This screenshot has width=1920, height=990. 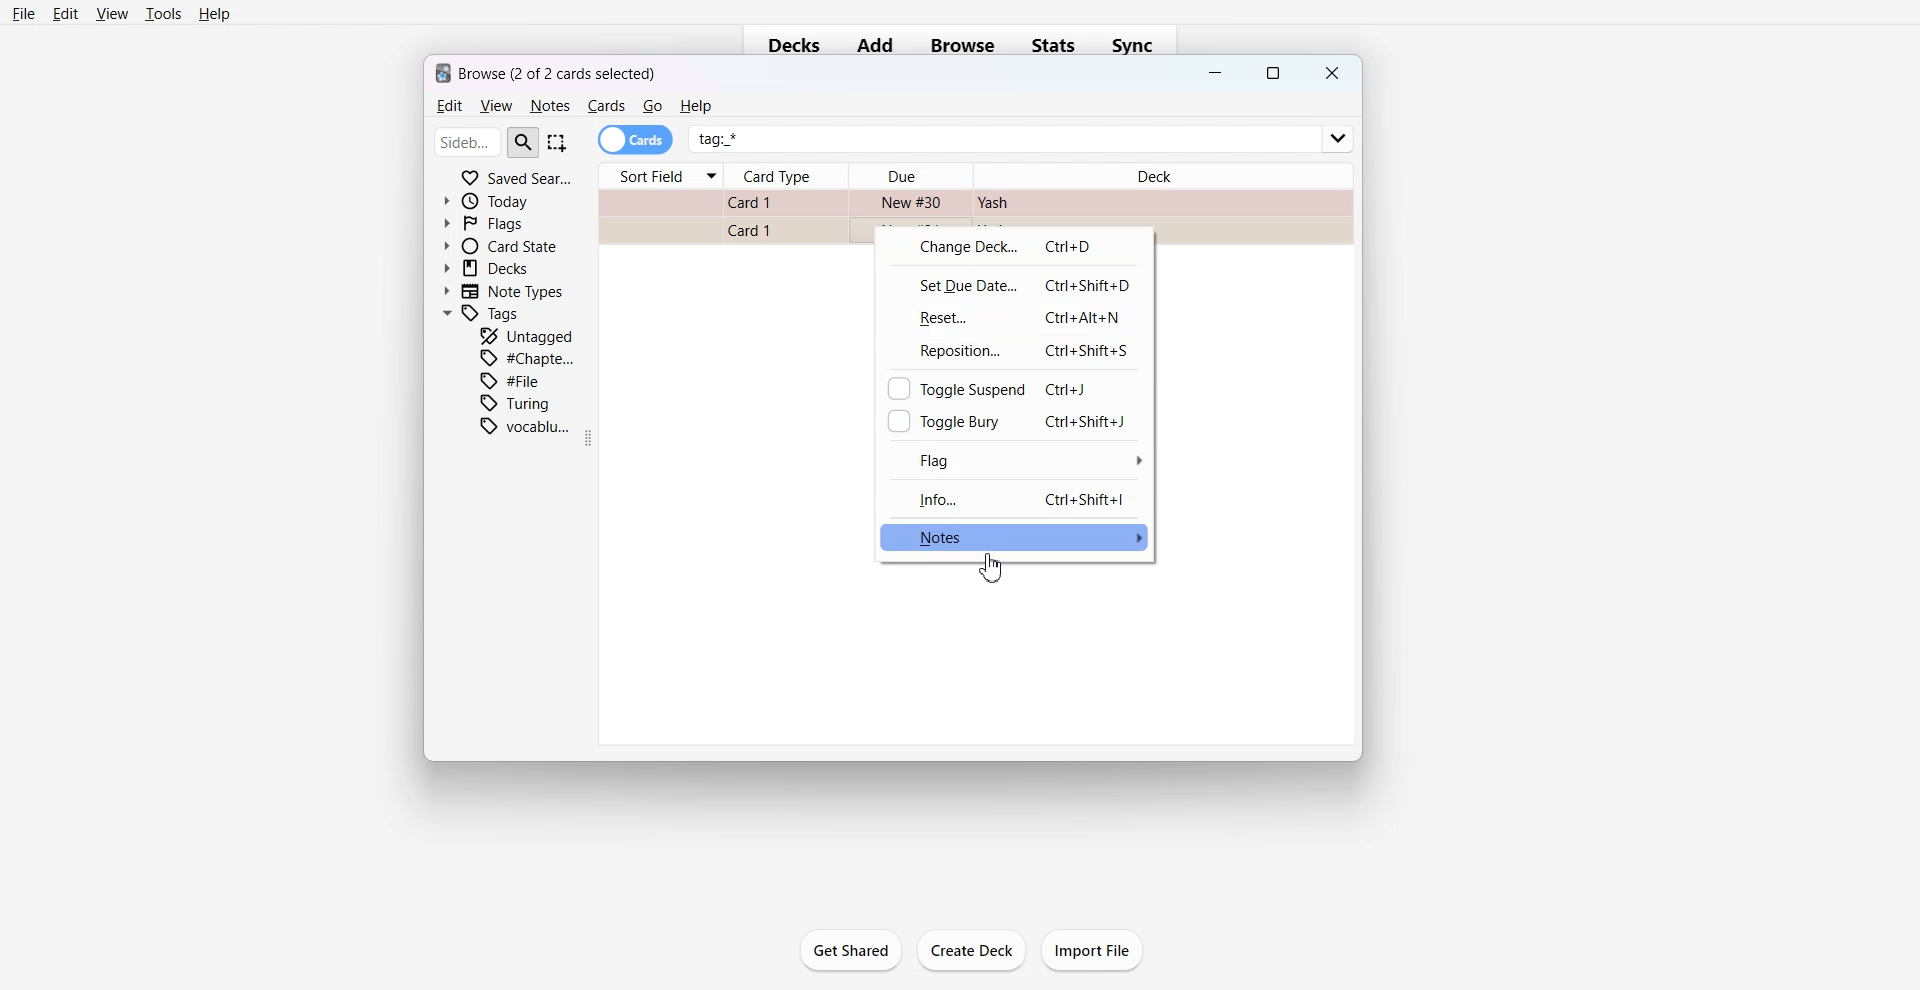 What do you see at coordinates (972, 951) in the screenshot?
I see `Create Deck` at bounding box center [972, 951].